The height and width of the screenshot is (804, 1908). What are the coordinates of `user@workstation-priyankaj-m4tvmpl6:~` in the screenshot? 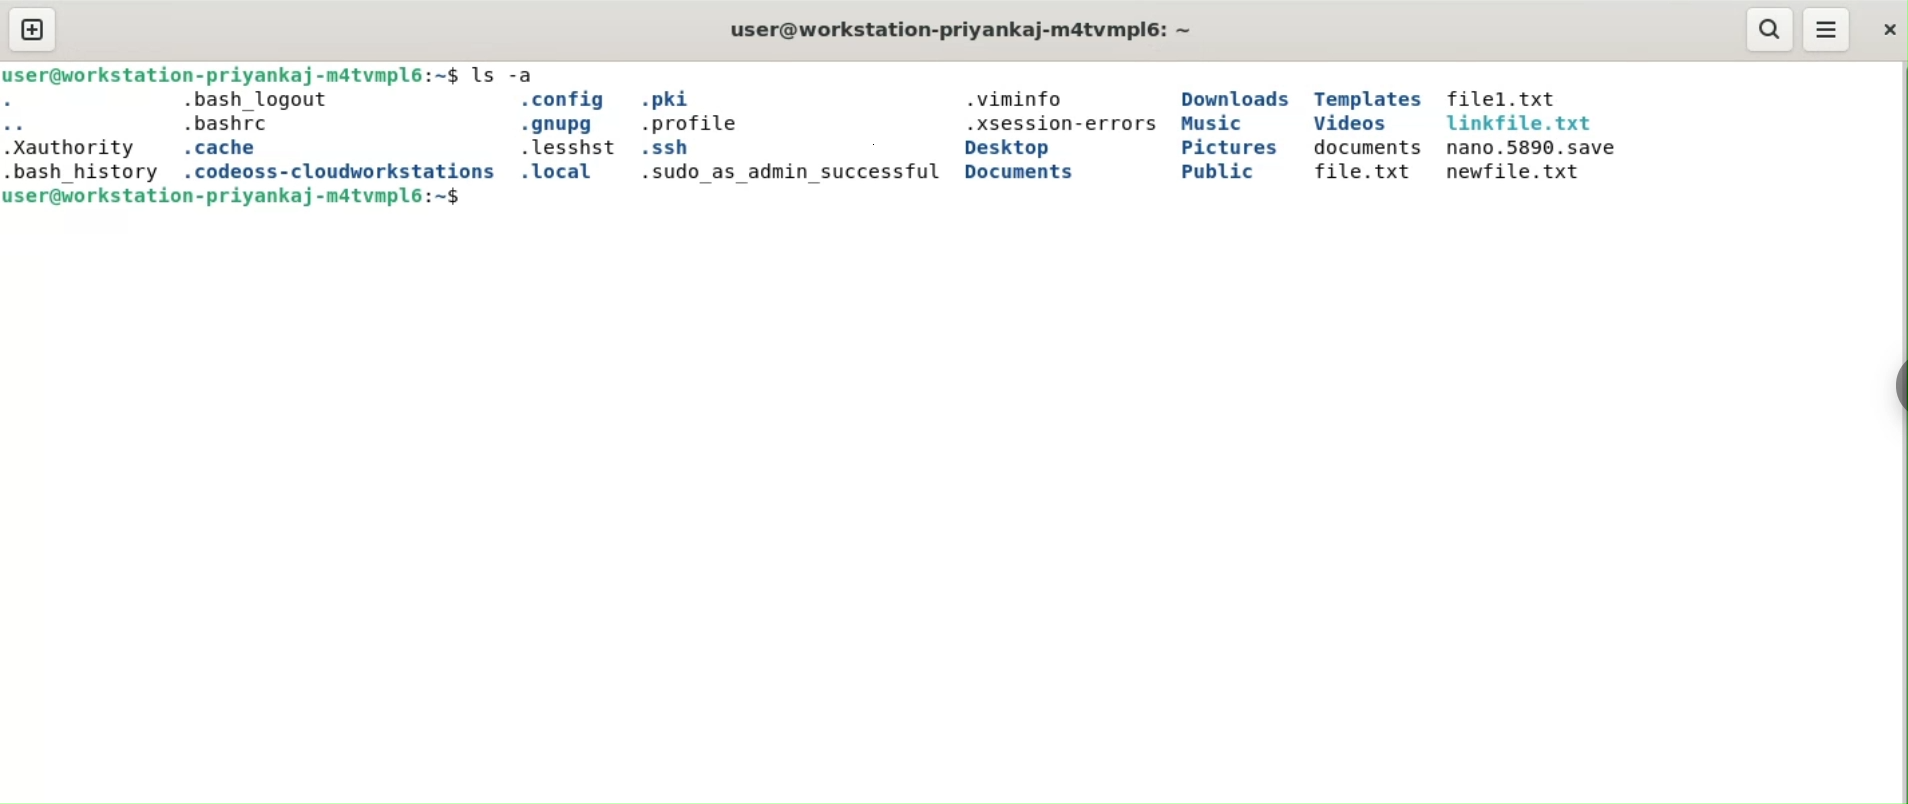 It's located at (962, 29).